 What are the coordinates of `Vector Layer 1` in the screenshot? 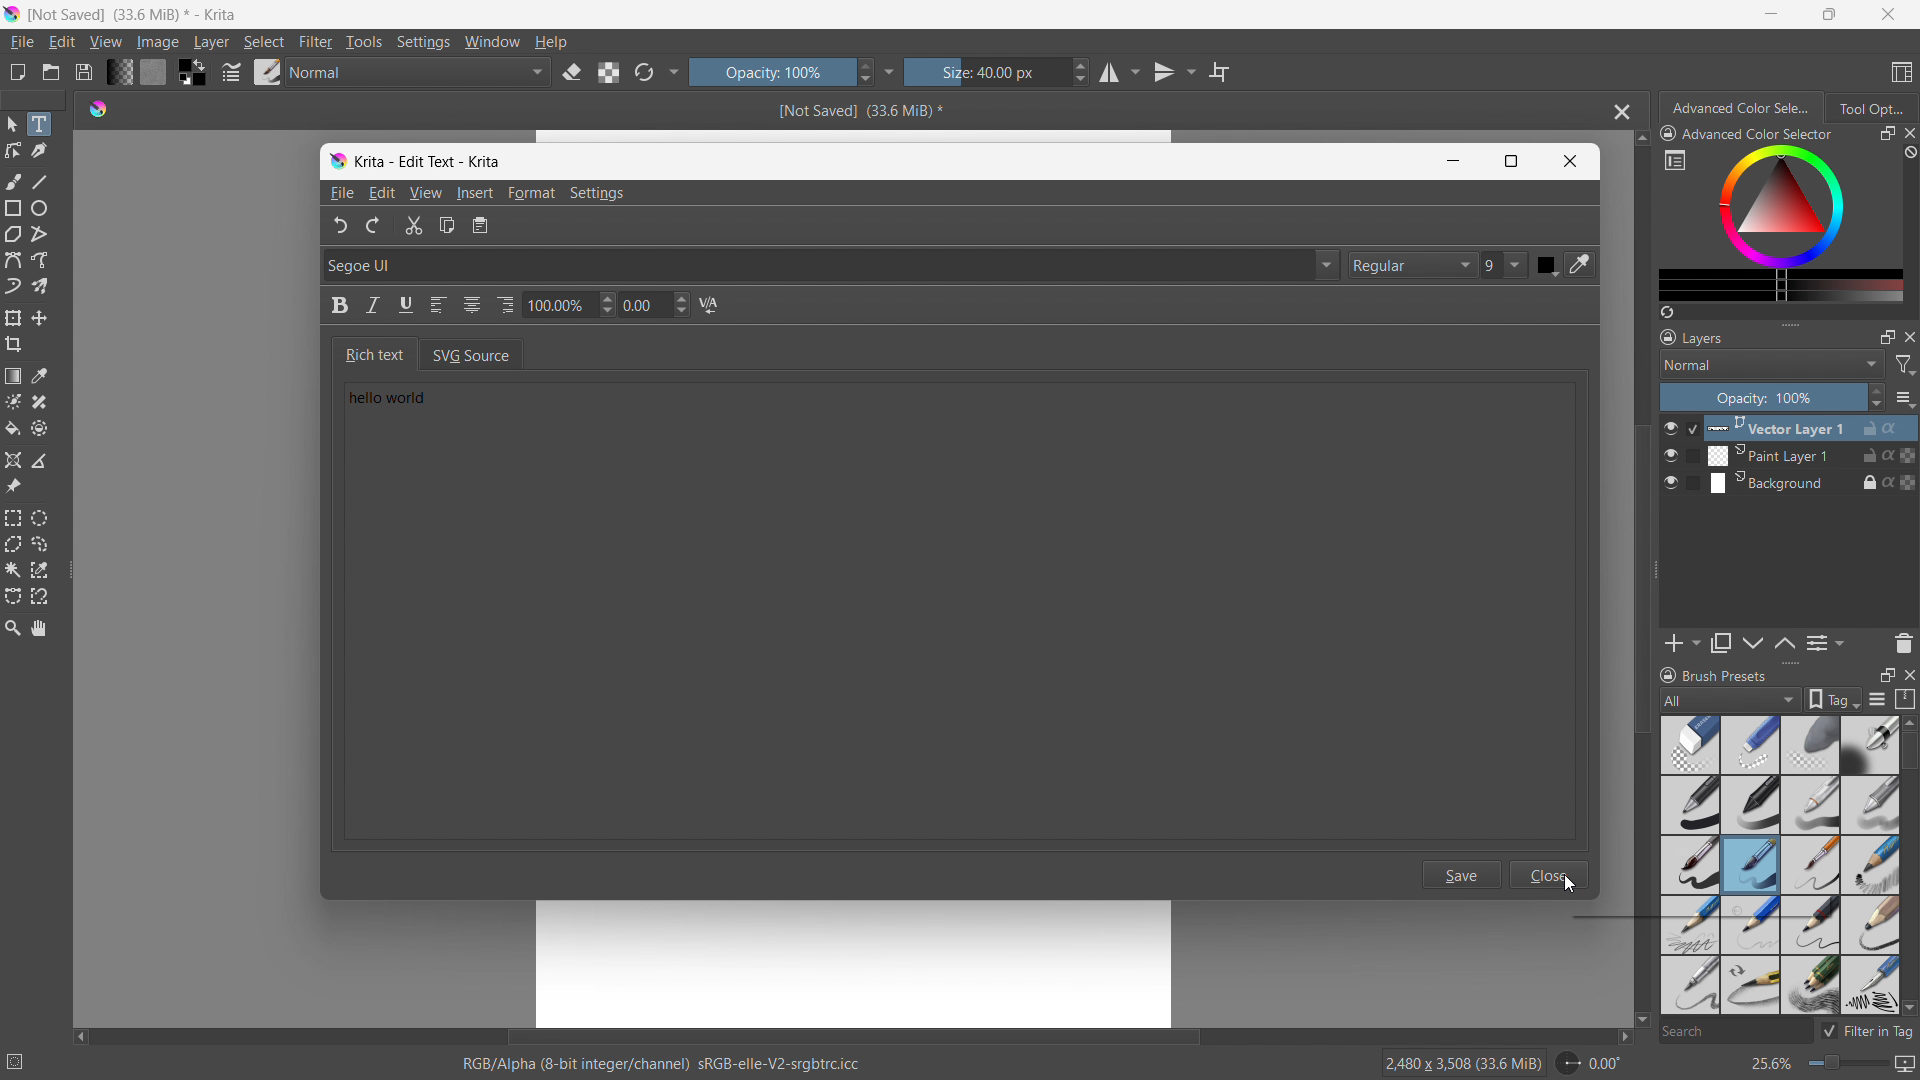 It's located at (1801, 427).